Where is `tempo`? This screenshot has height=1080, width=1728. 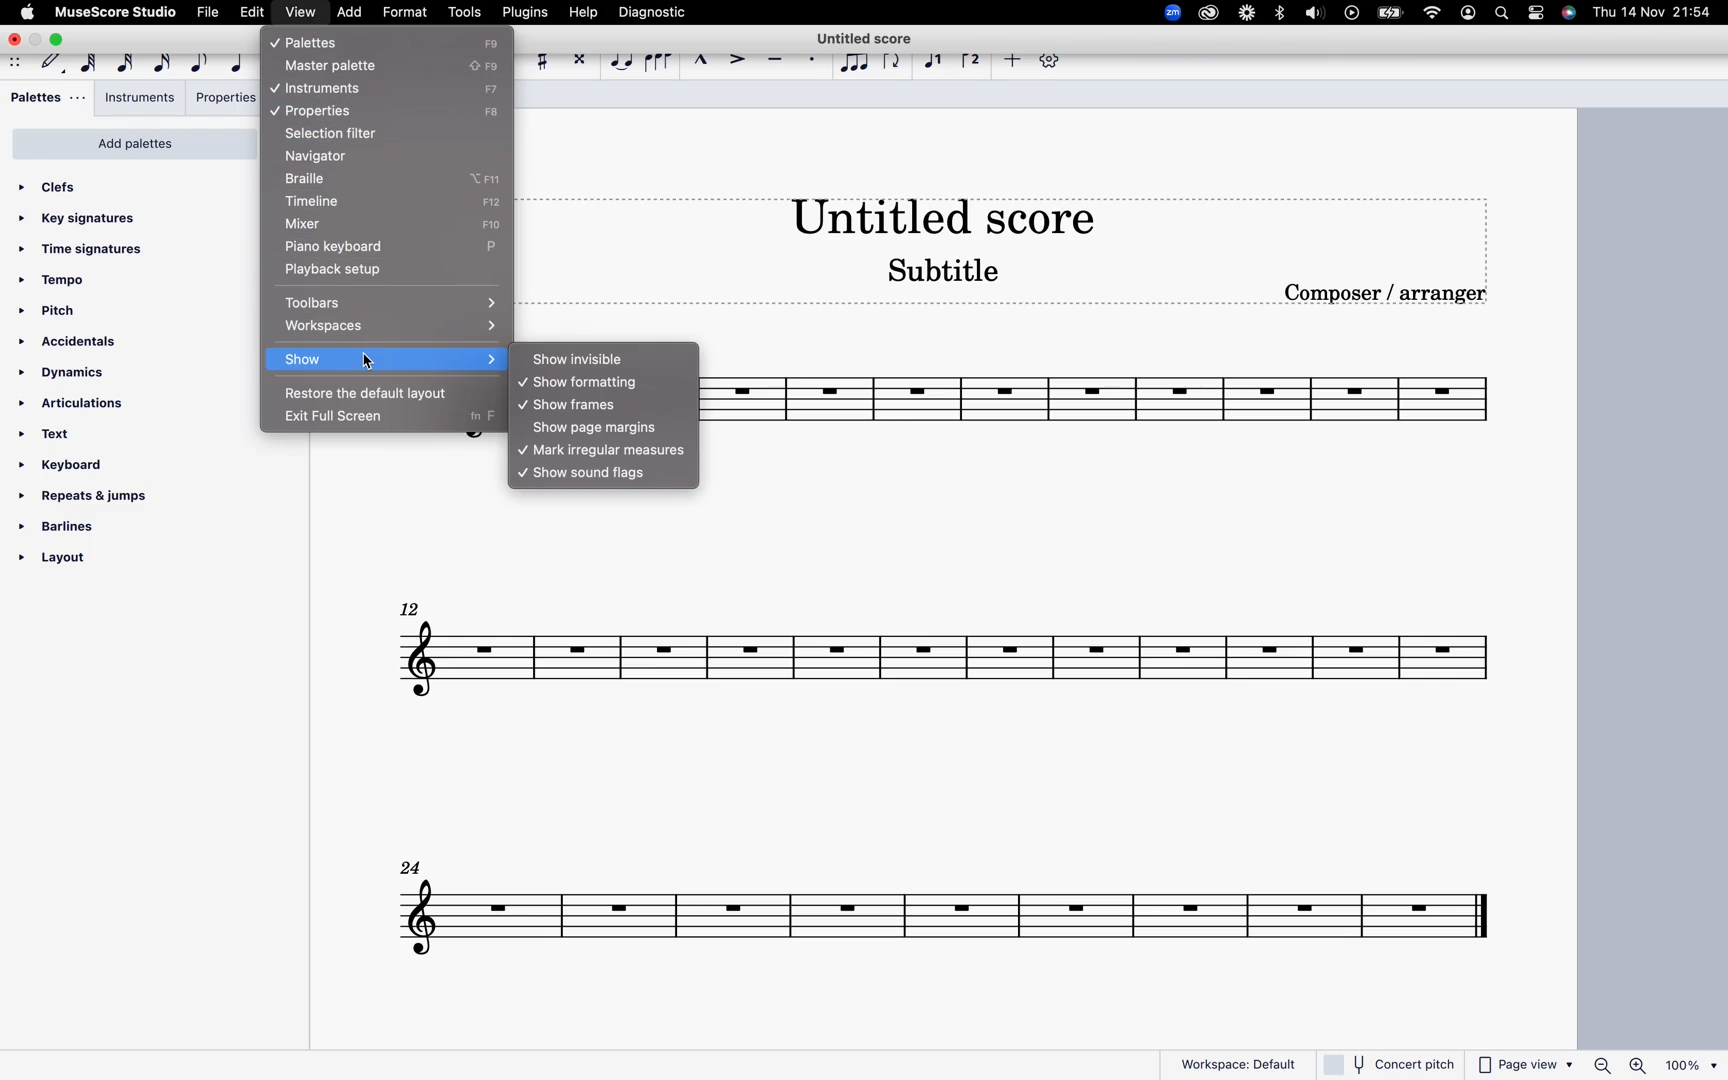
tempo is located at coordinates (61, 281).